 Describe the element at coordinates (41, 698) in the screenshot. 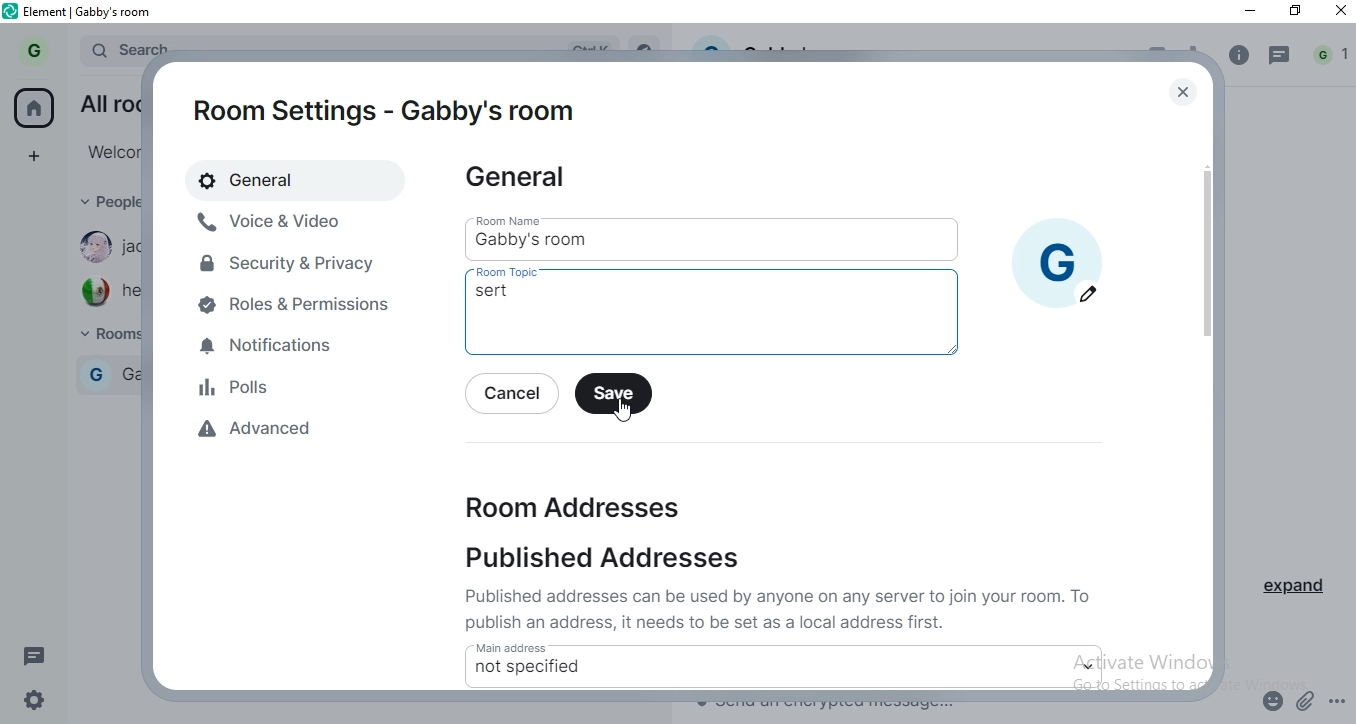

I see `settings` at that location.